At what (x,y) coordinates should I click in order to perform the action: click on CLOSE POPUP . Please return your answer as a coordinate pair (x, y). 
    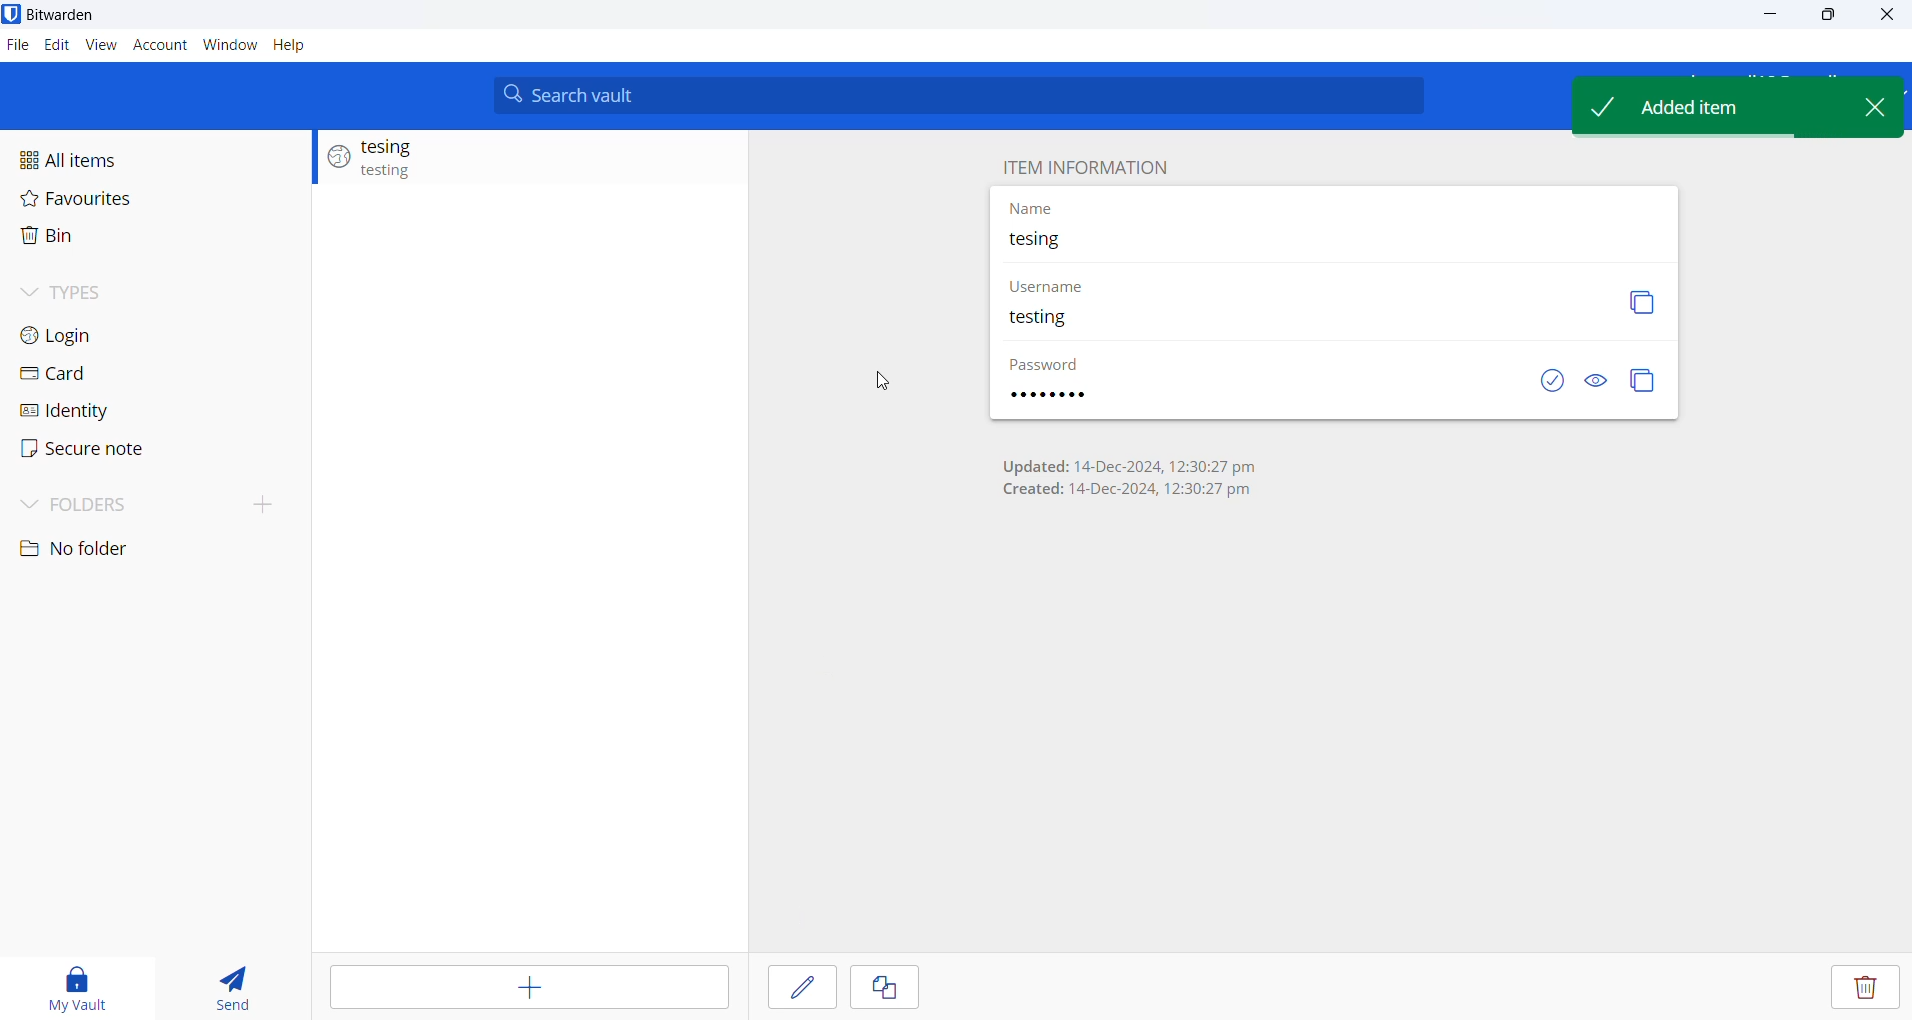
    Looking at the image, I should click on (1876, 107).